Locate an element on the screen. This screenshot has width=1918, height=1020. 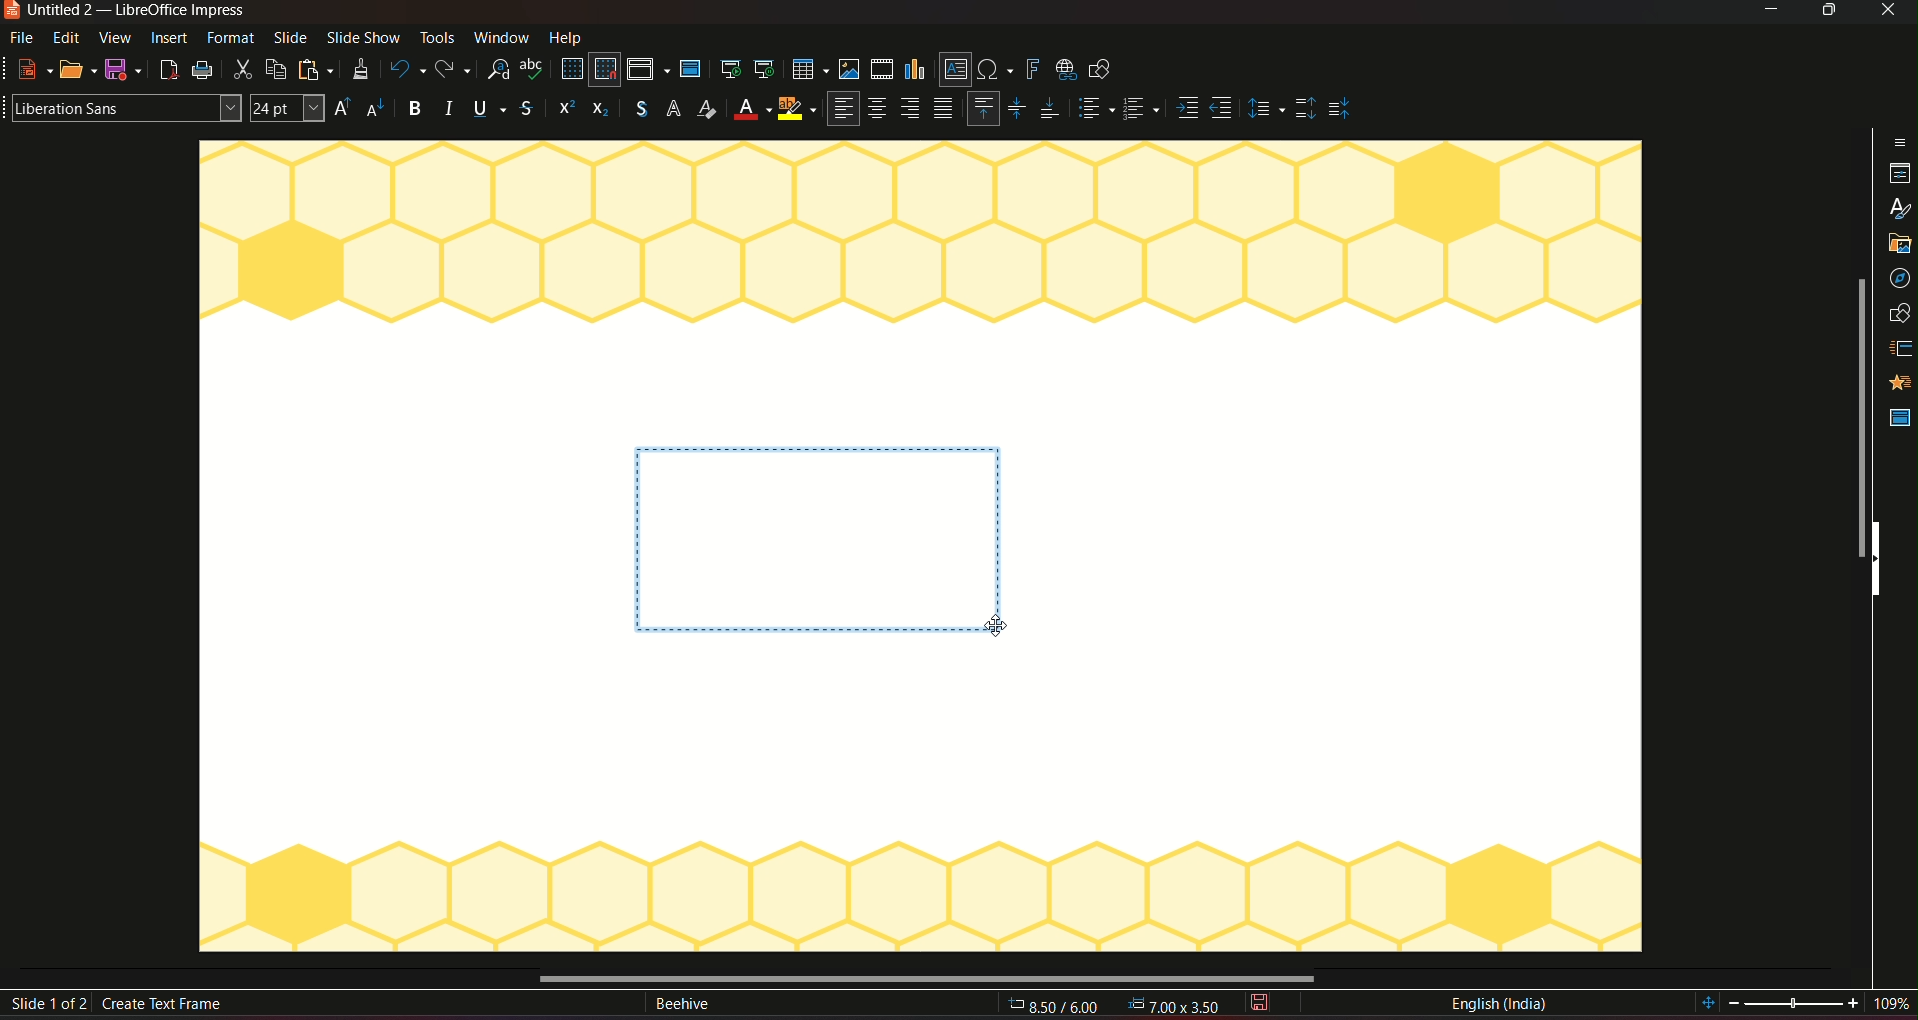
cut is located at coordinates (243, 71).